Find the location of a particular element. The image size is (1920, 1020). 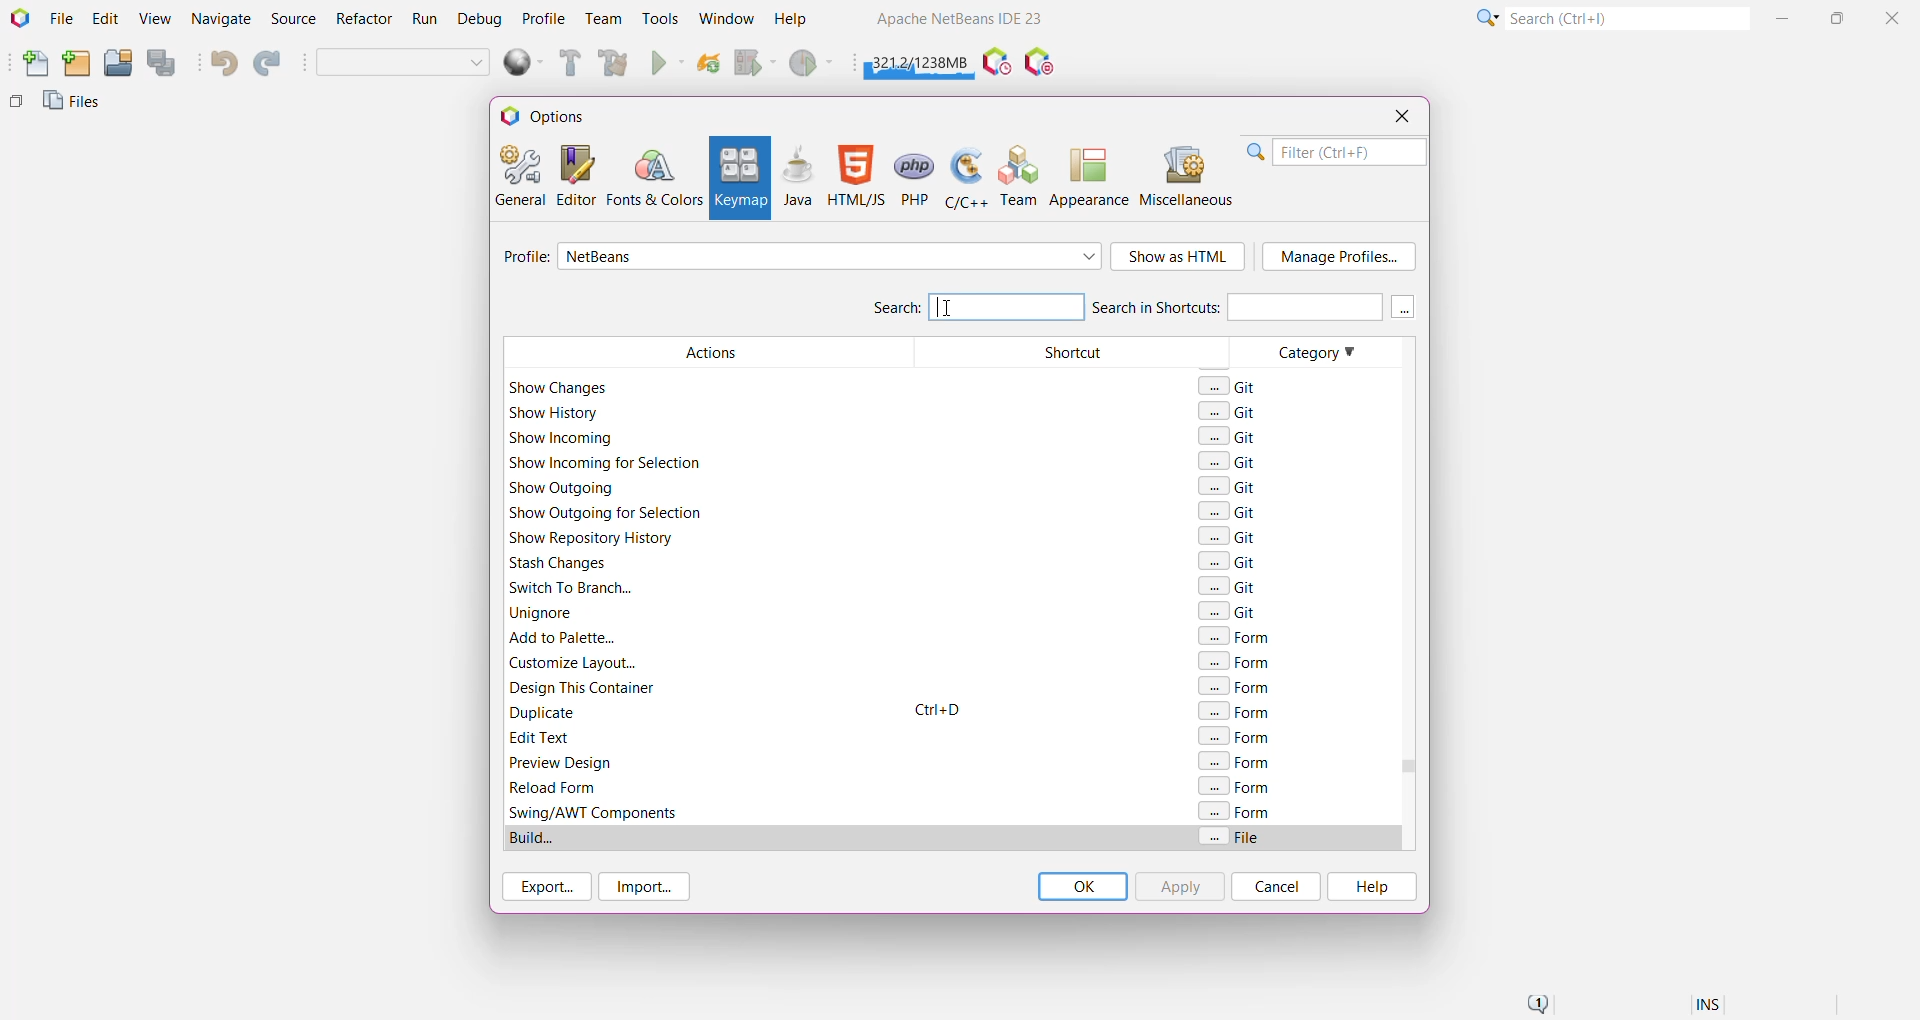

Profile is located at coordinates (523, 259).